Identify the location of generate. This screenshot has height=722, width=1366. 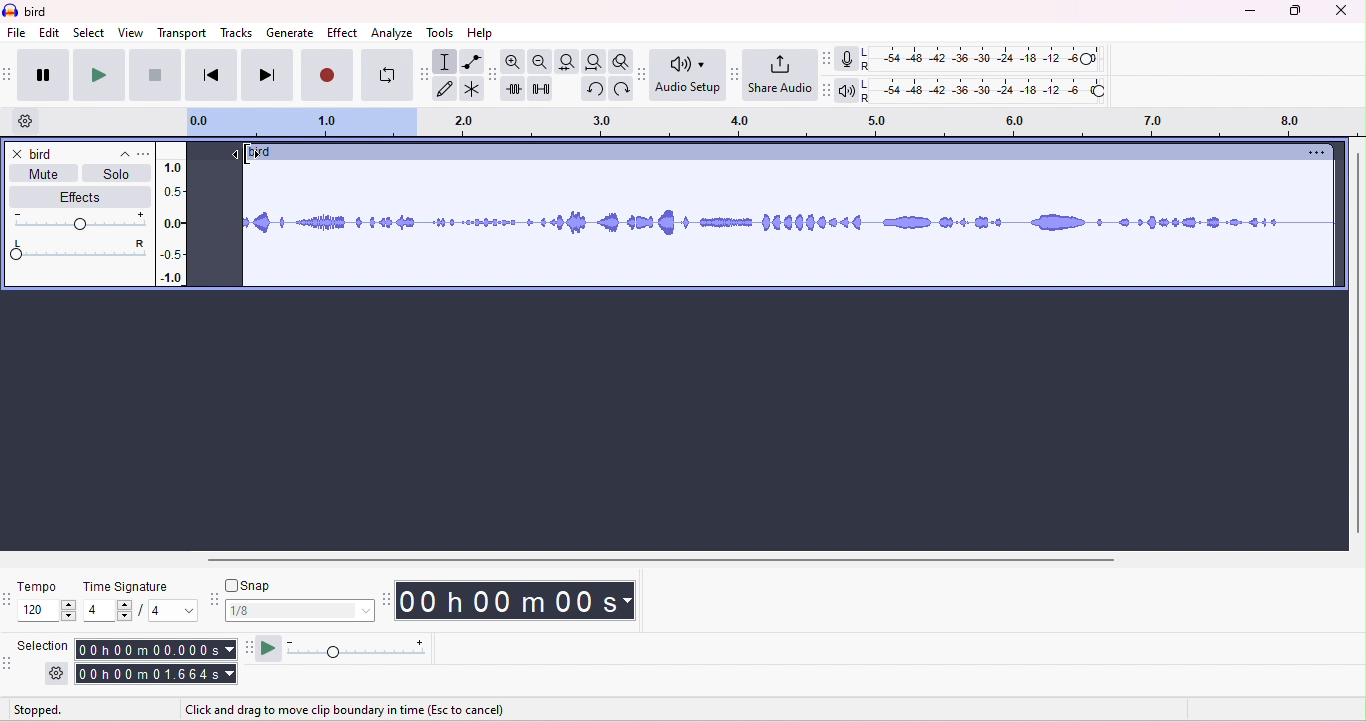
(289, 33).